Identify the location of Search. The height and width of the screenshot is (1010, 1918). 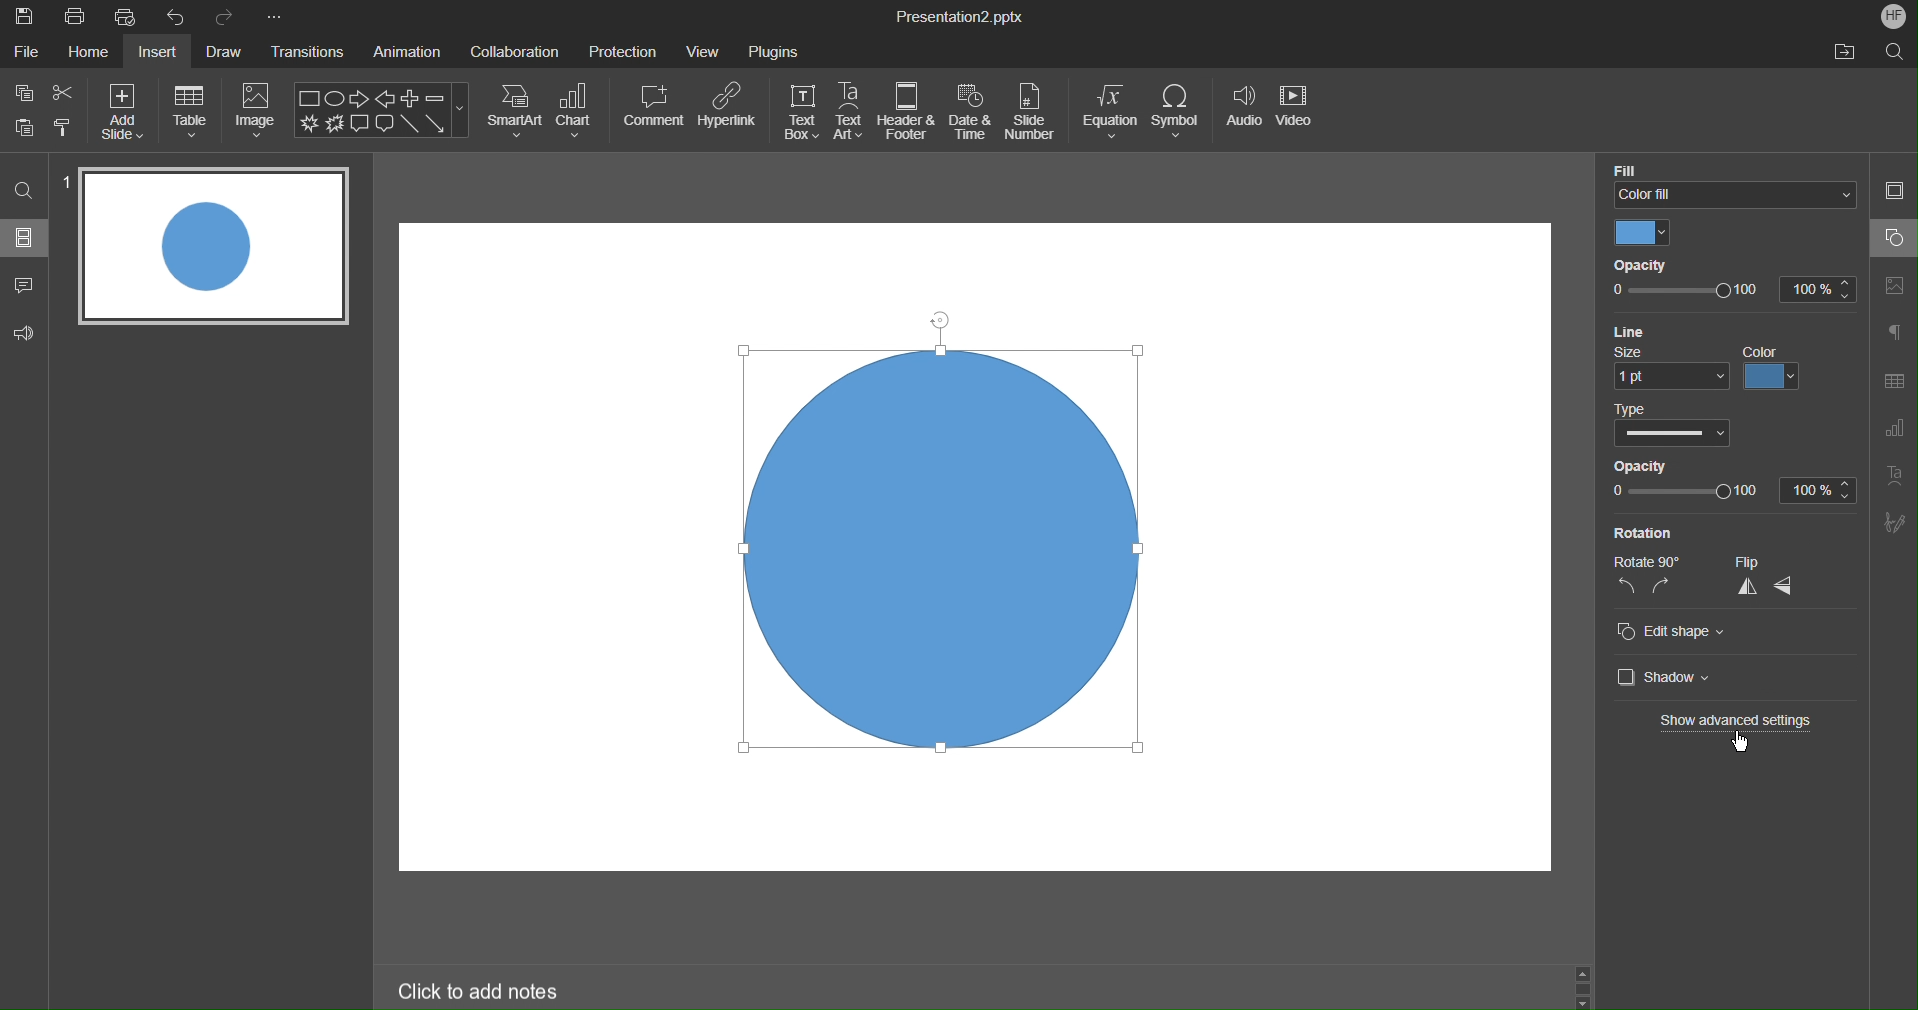
(24, 189).